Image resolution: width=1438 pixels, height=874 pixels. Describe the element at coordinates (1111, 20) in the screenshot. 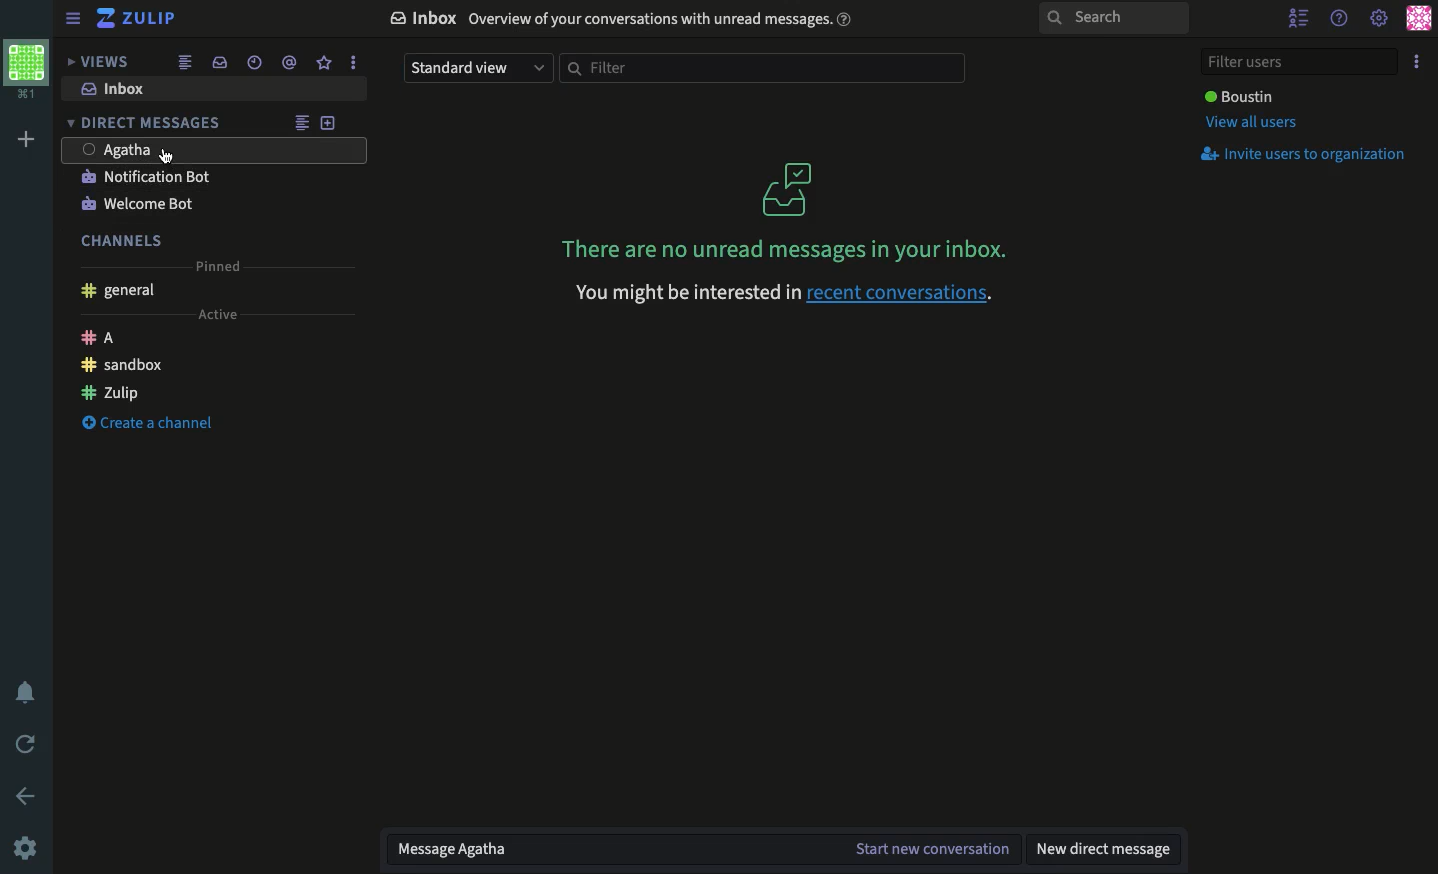

I see `Search` at that location.